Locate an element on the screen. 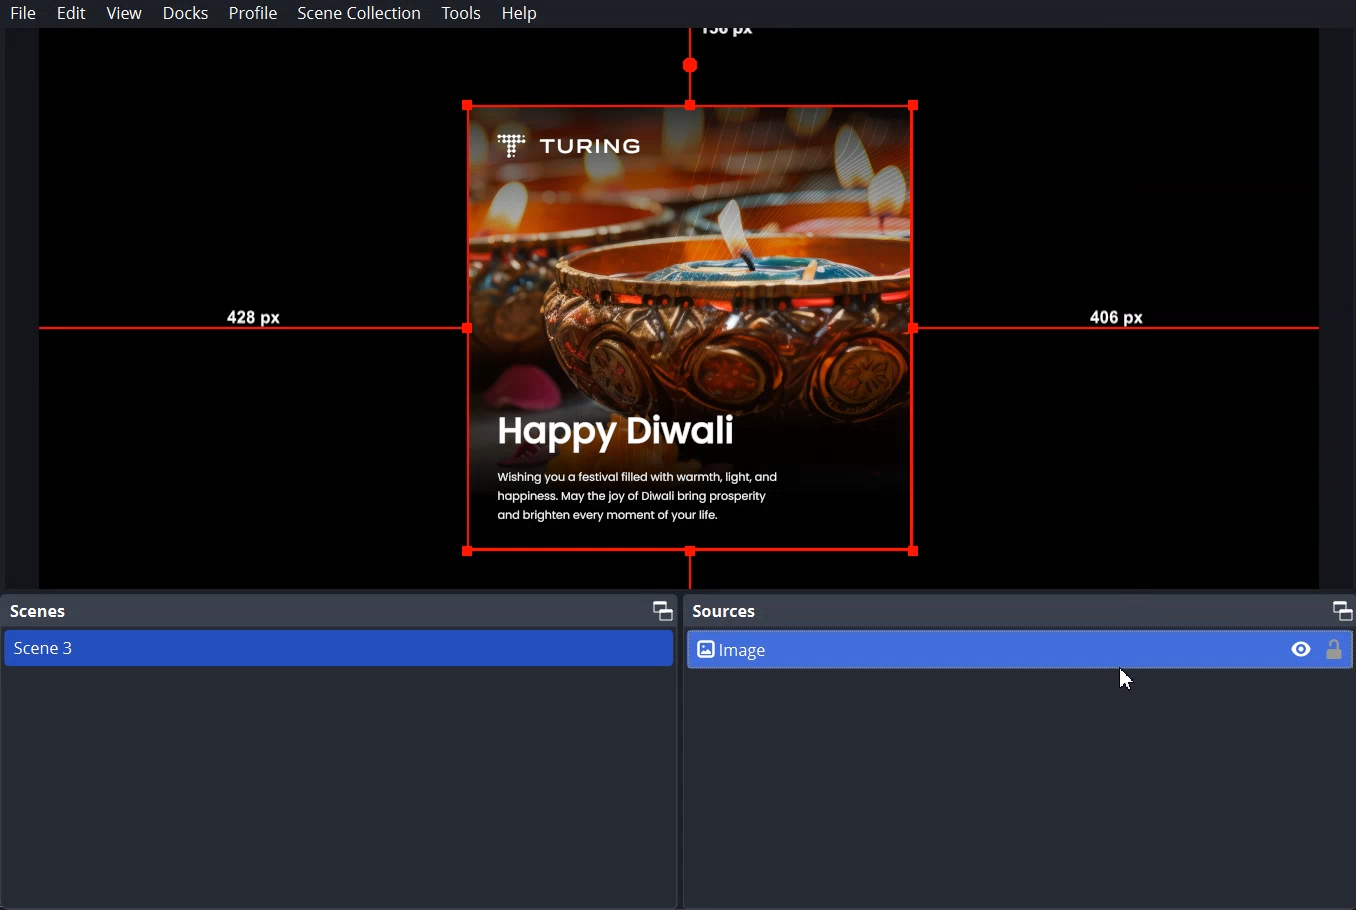  Text is located at coordinates (39, 612).